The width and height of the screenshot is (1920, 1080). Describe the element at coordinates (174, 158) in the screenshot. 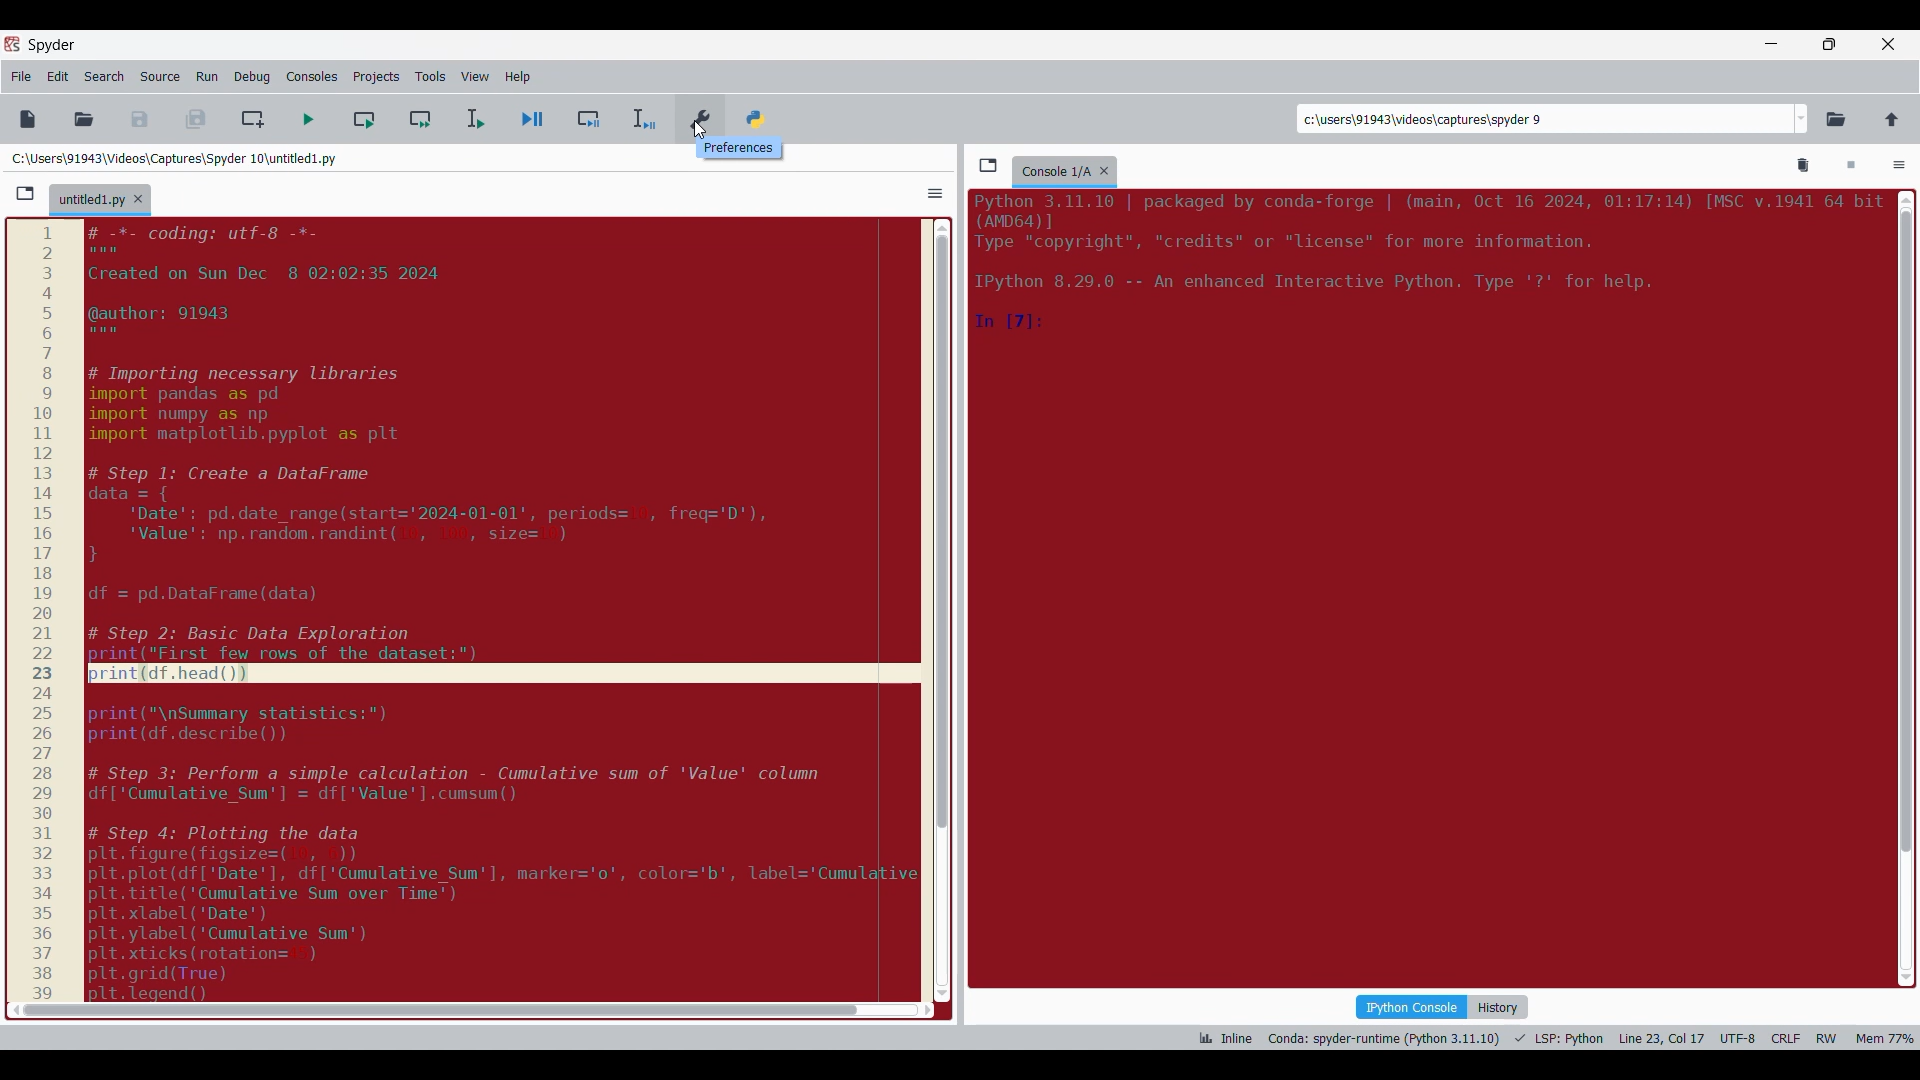

I see `File location` at that location.